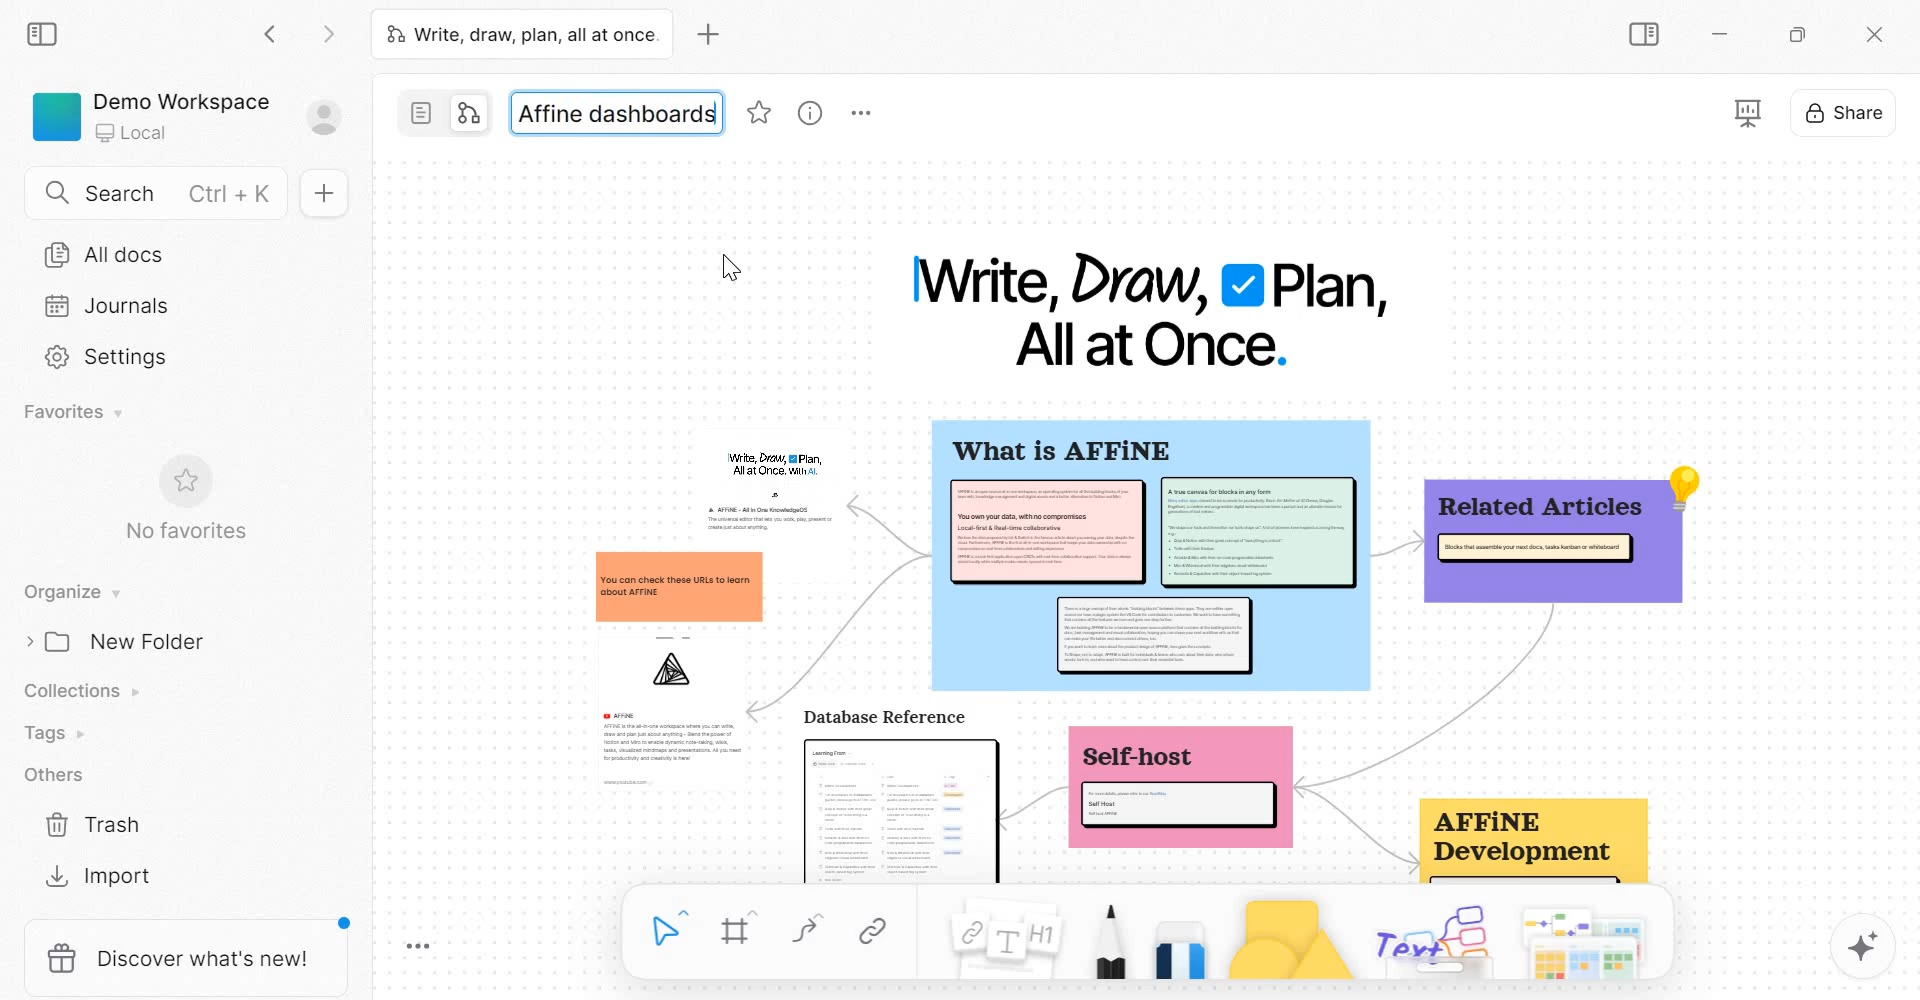 The image size is (1920, 1000). I want to click on Frame, so click(735, 931).